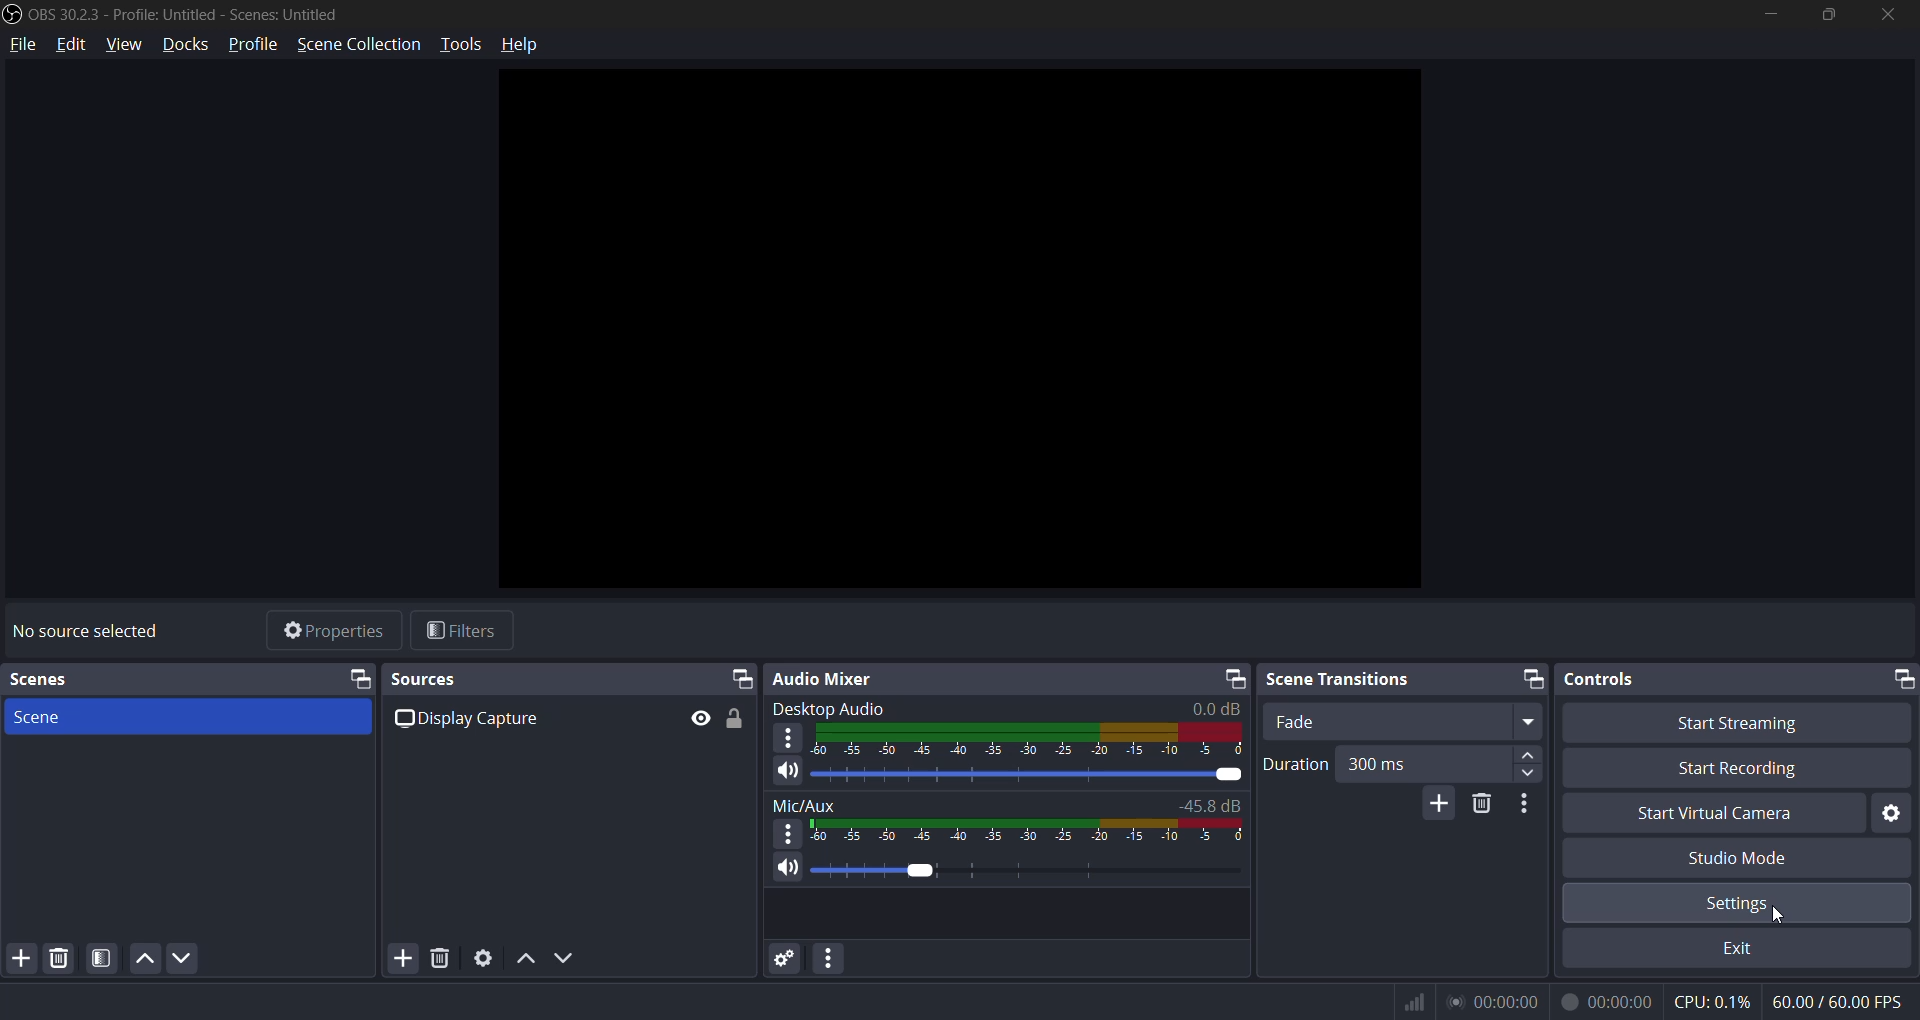  What do you see at coordinates (167, 680) in the screenshot?
I see `scene` at bounding box center [167, 680].